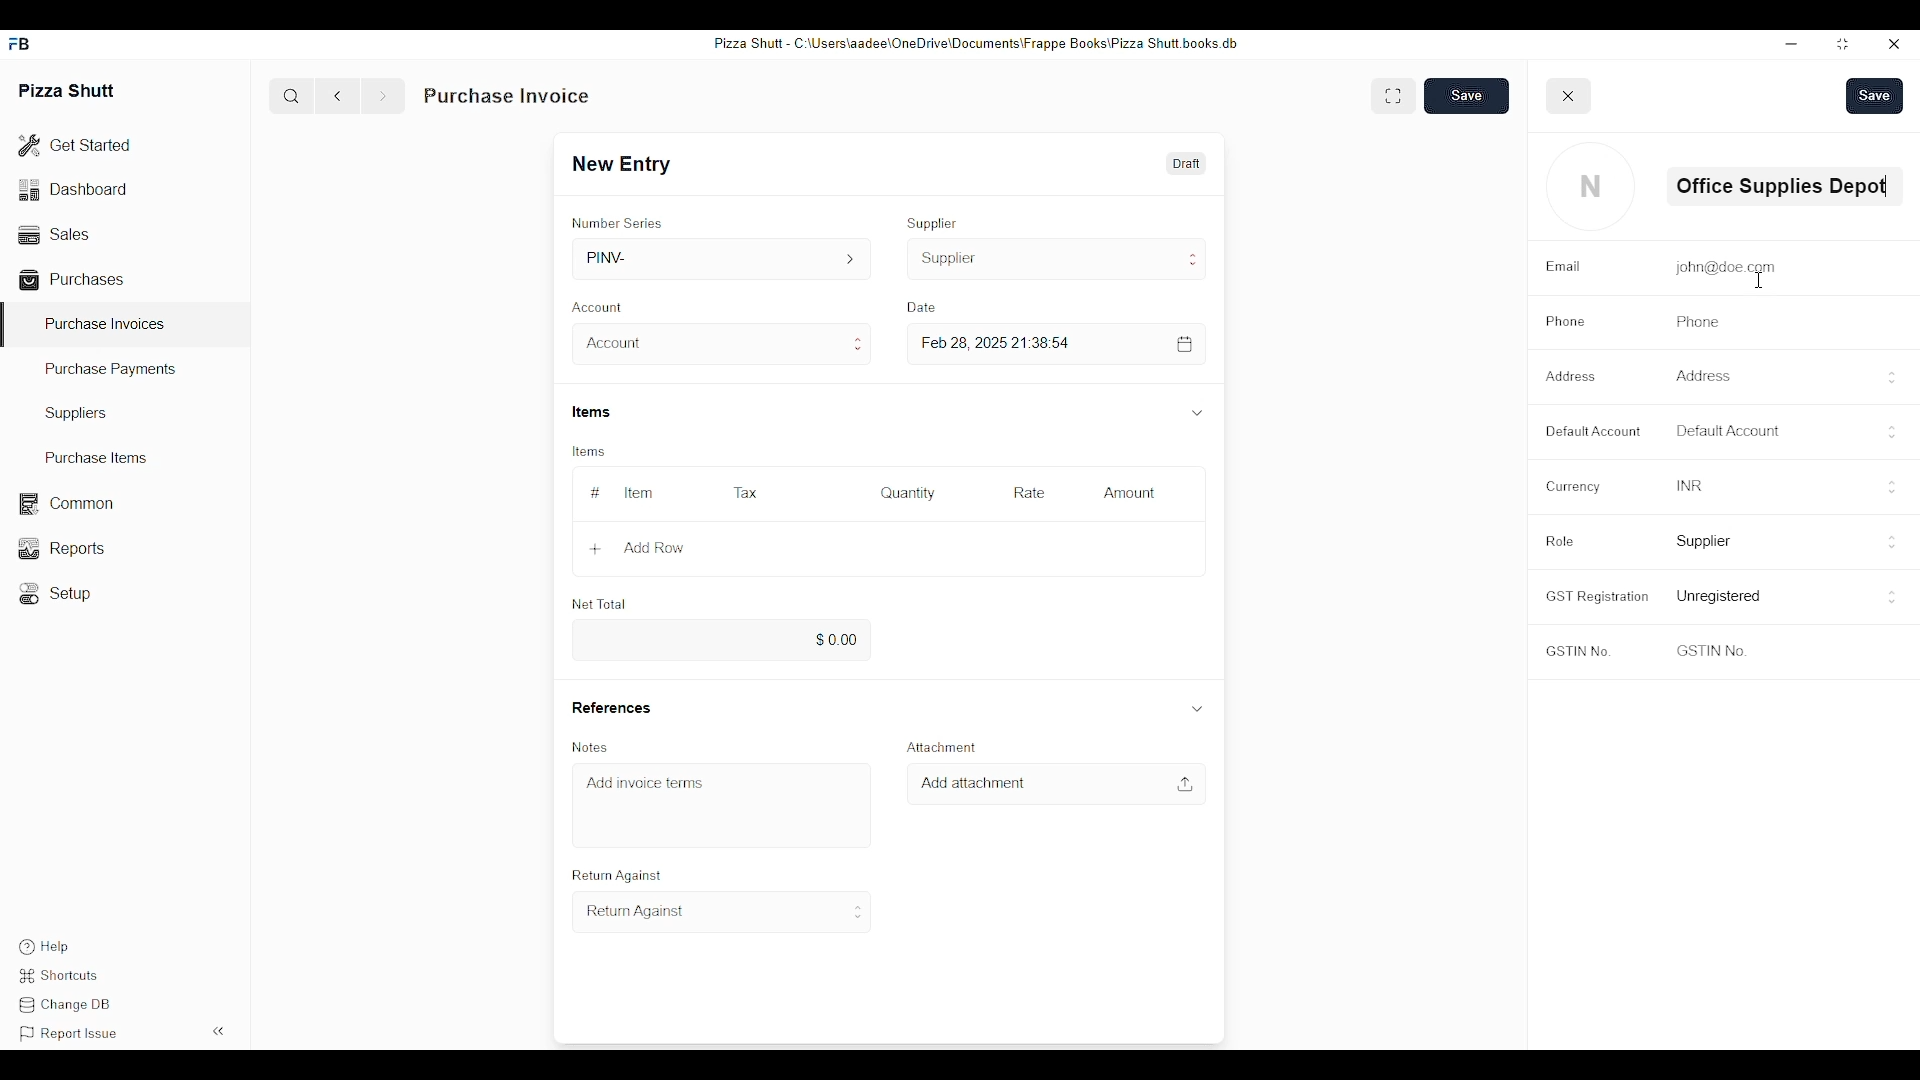 This screenshot has width=1920, height=1080. Describe the element at coordinates (1721, 596) in the screenshot. I see `Unregistered` at that location.